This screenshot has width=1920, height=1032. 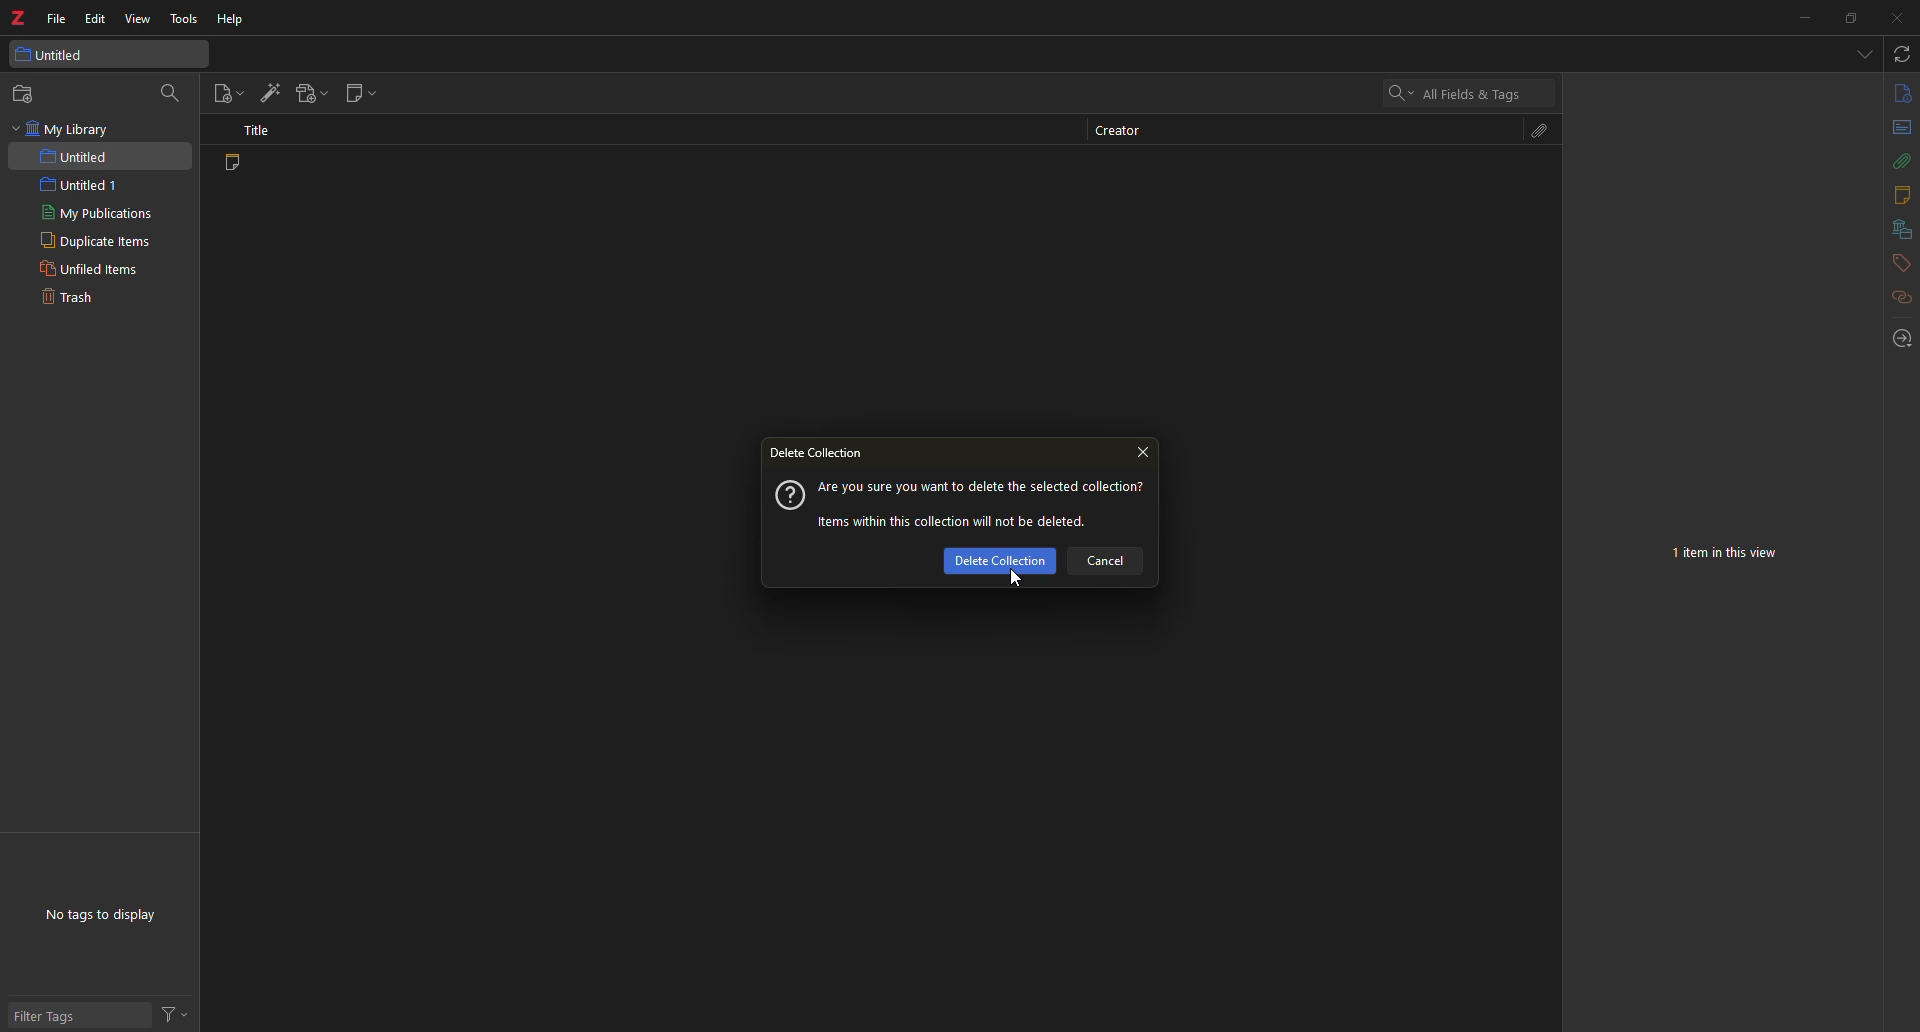 I want to click on untitled, so click(x=50, y=54).